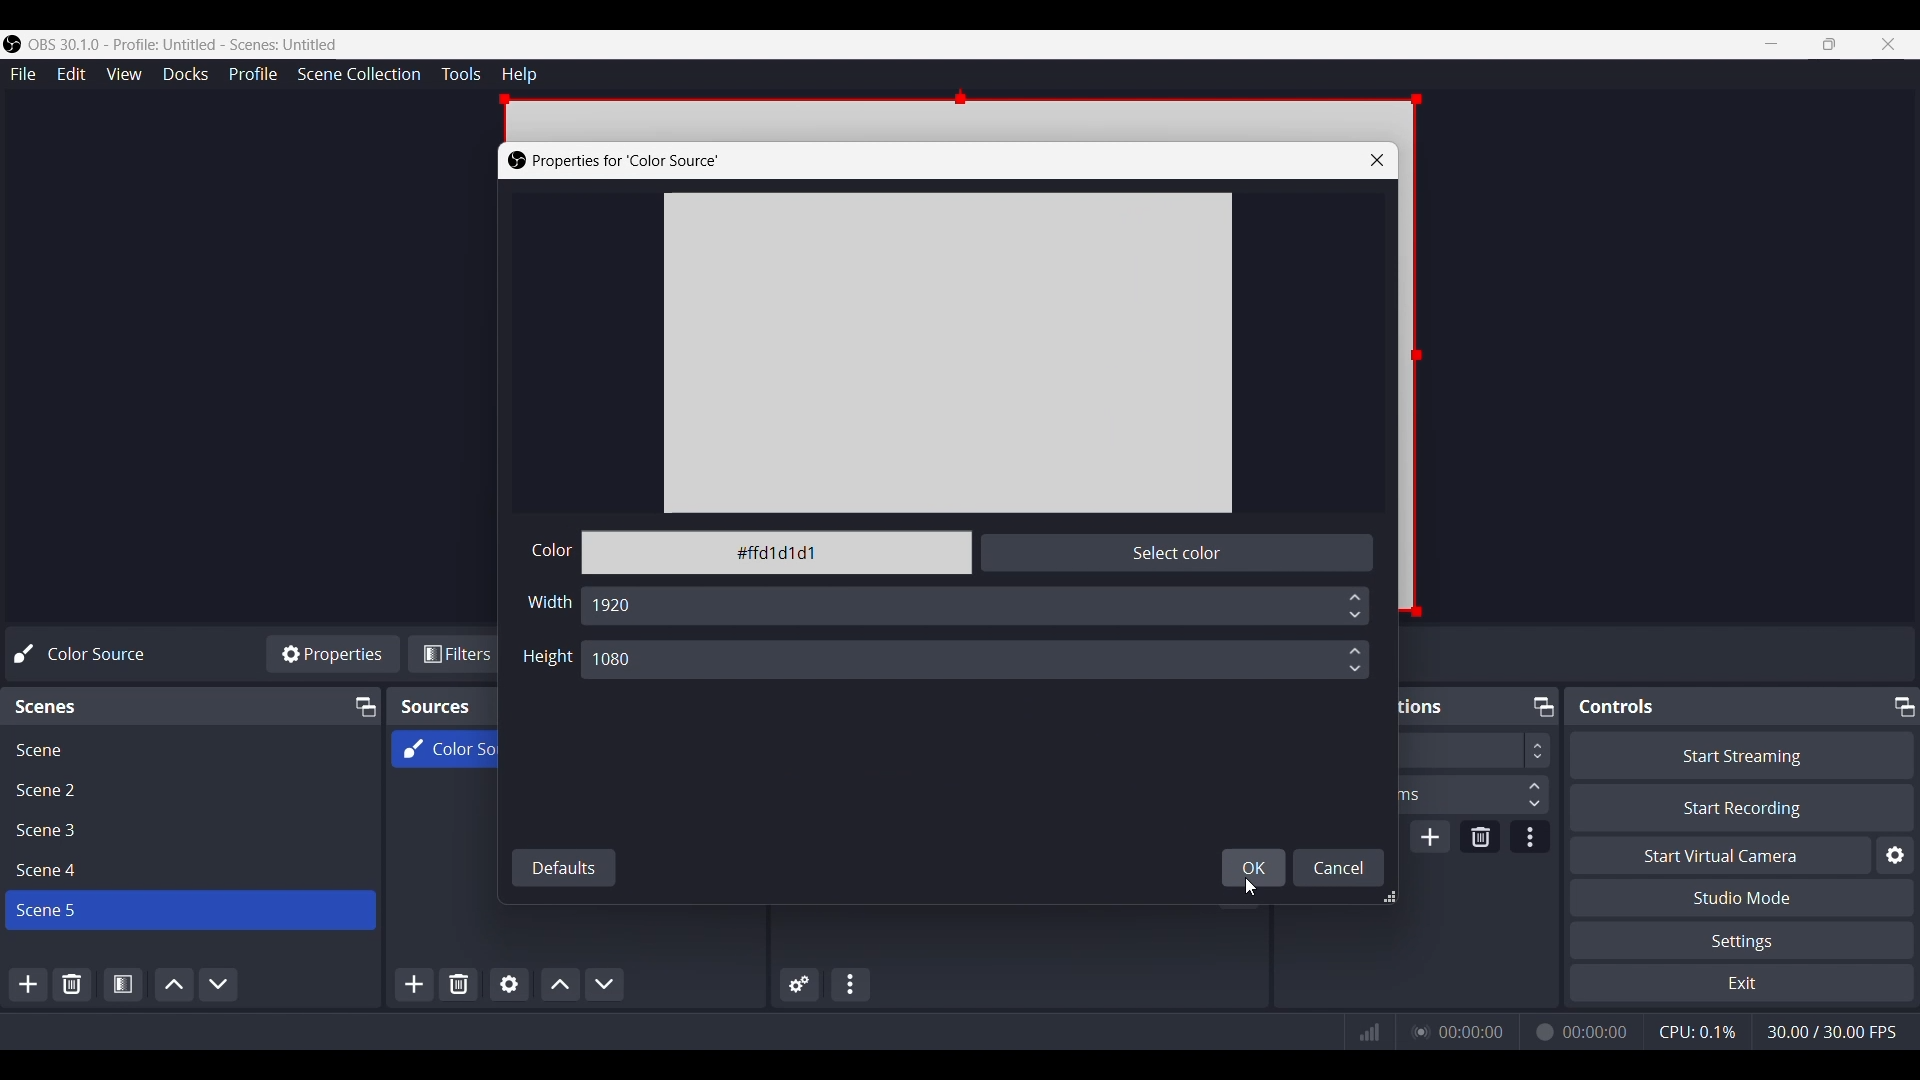  I want to click on Type width of Color Source canvas, so click(549, 604).